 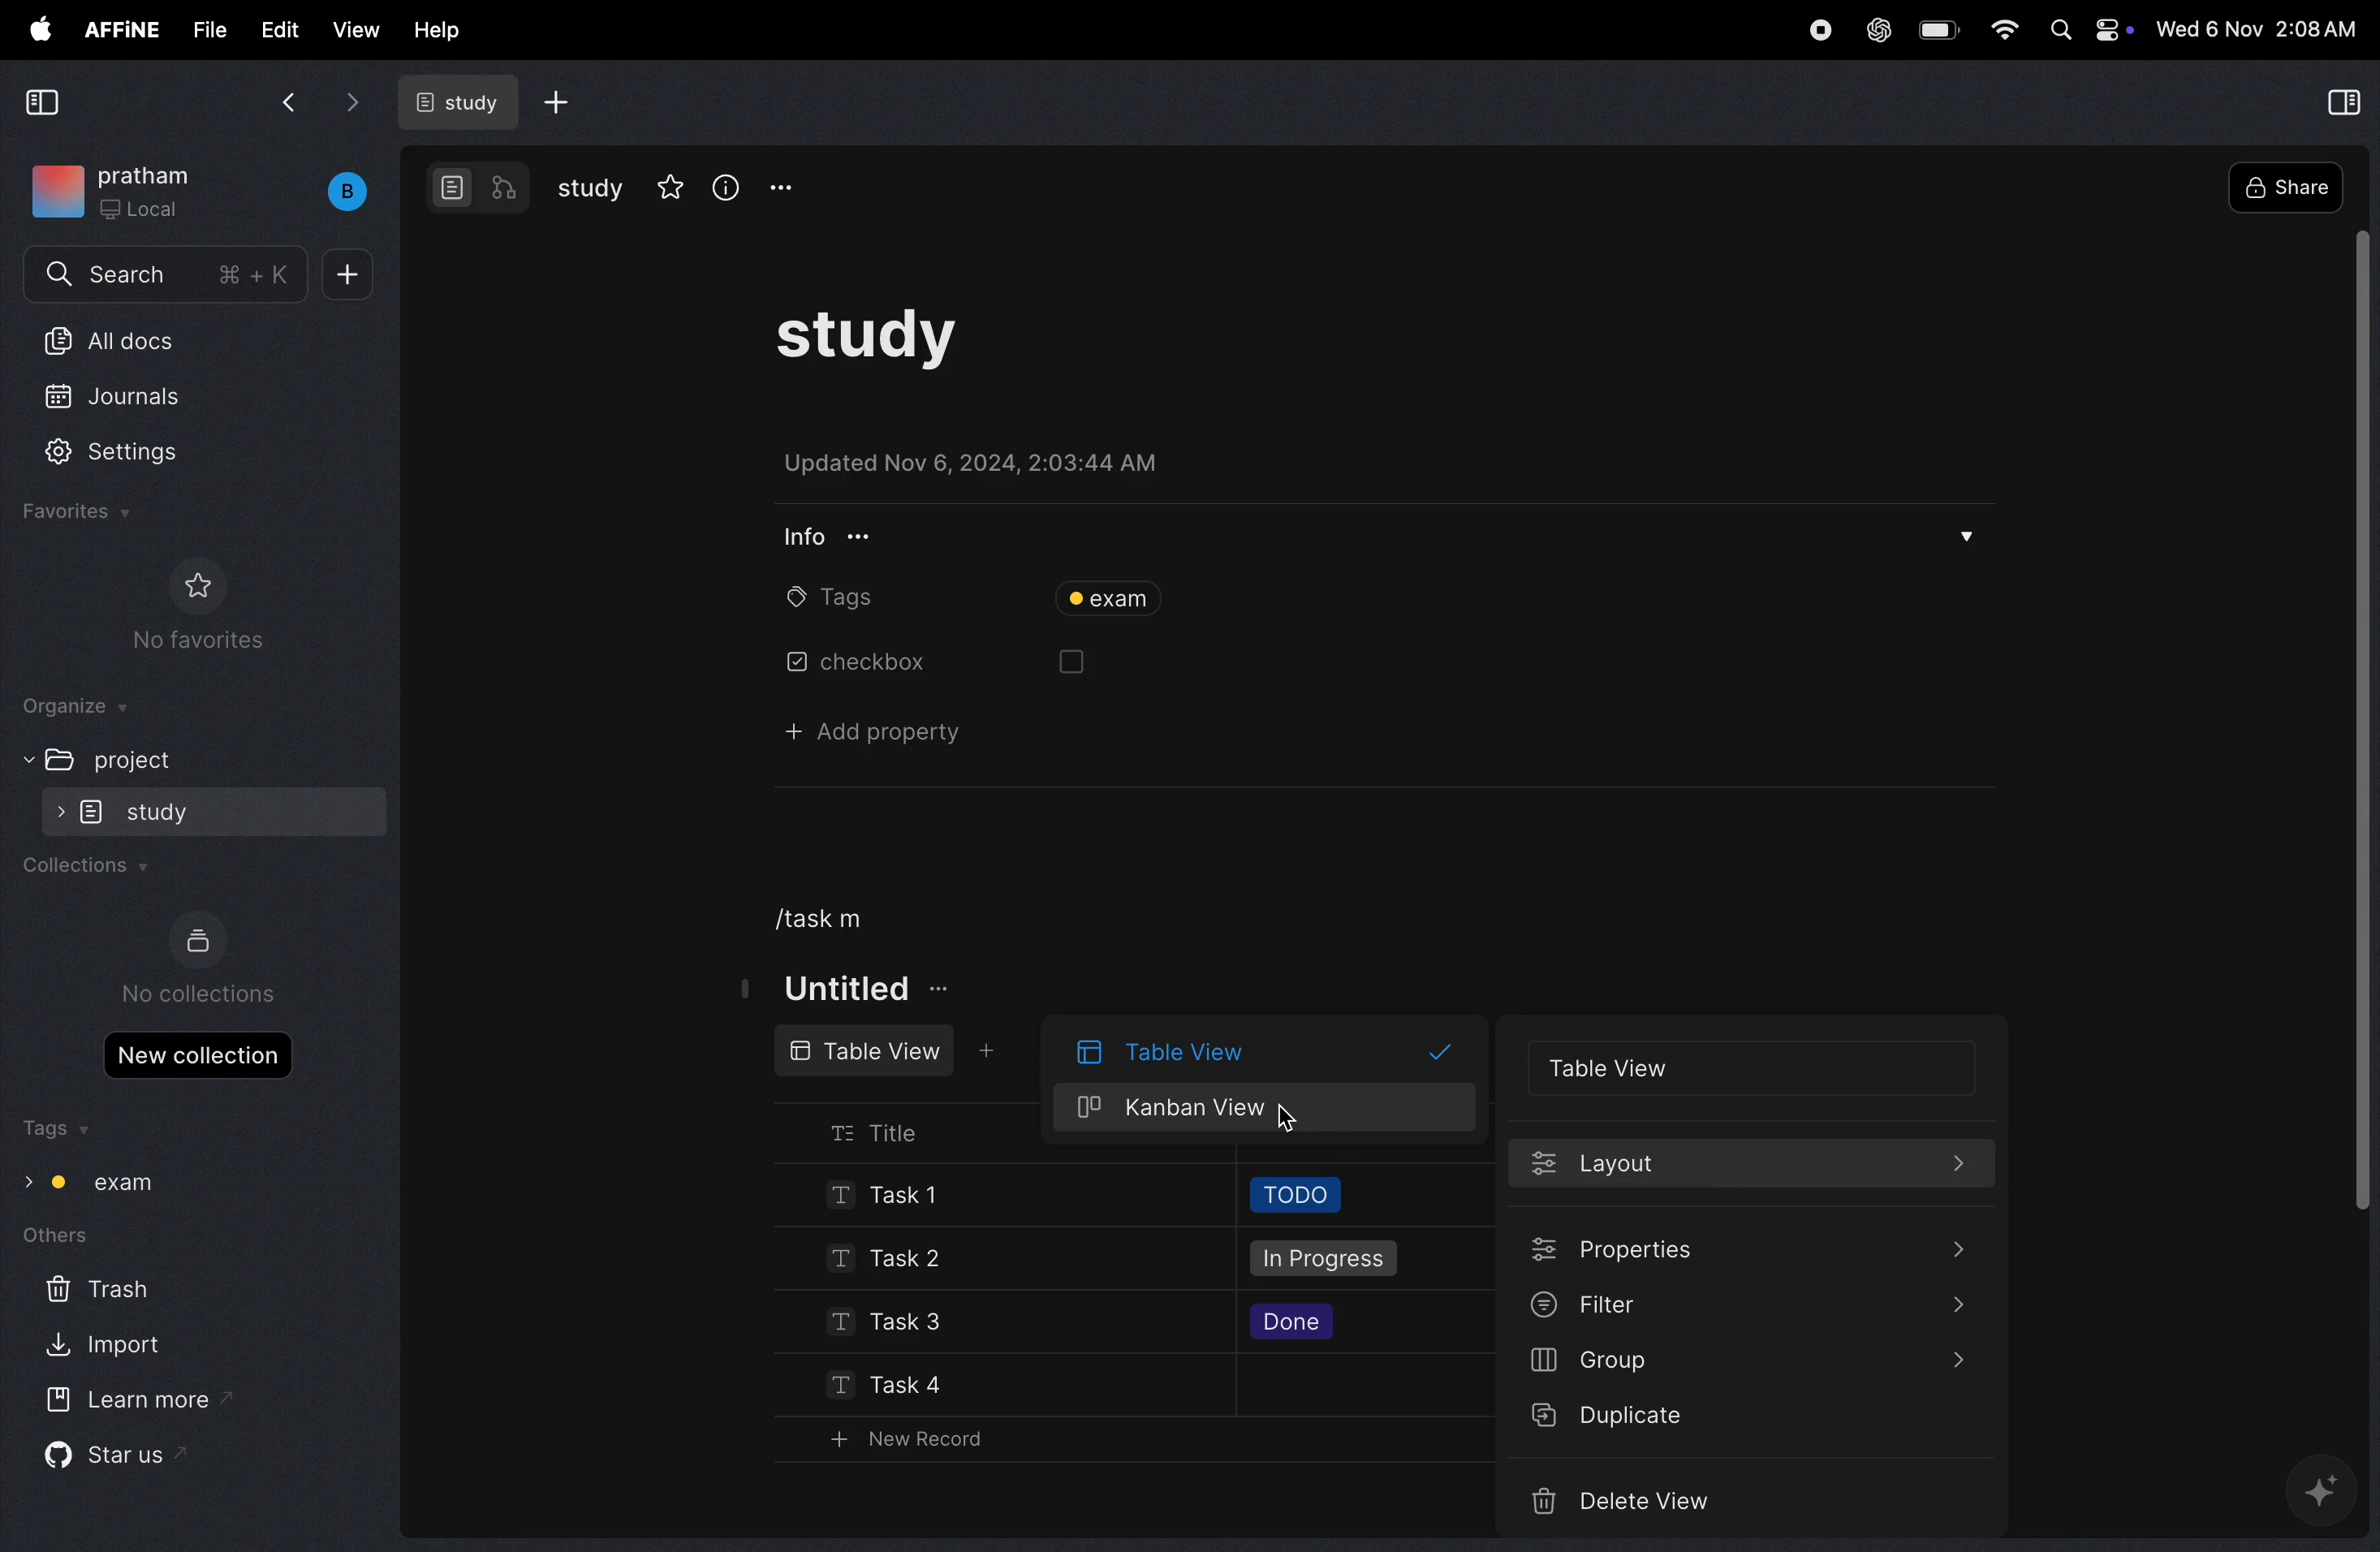 What do you see at coordinates (1266, 1046) in the screenshot?
I see `table view` at bounding box center [1266, 1046].